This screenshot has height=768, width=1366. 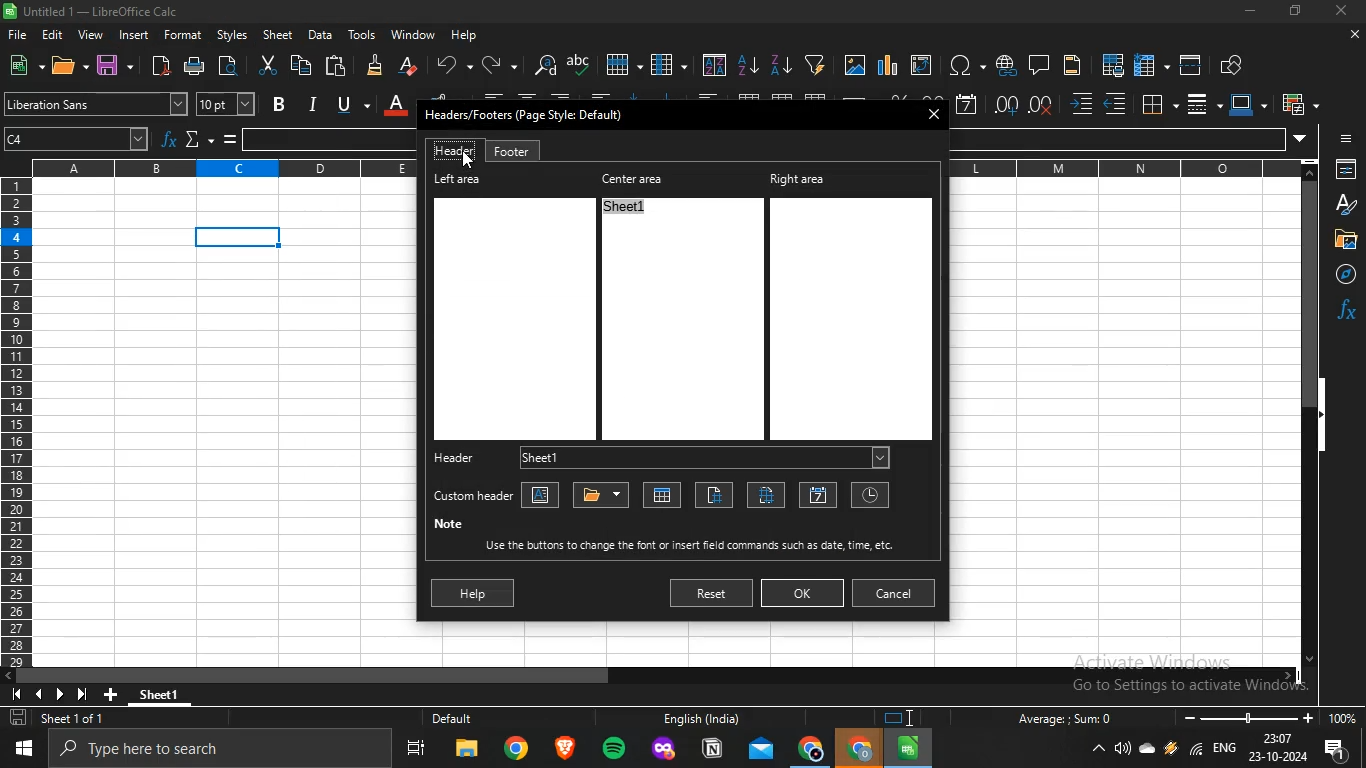 I want to click on window, so click(x=413, y=34).